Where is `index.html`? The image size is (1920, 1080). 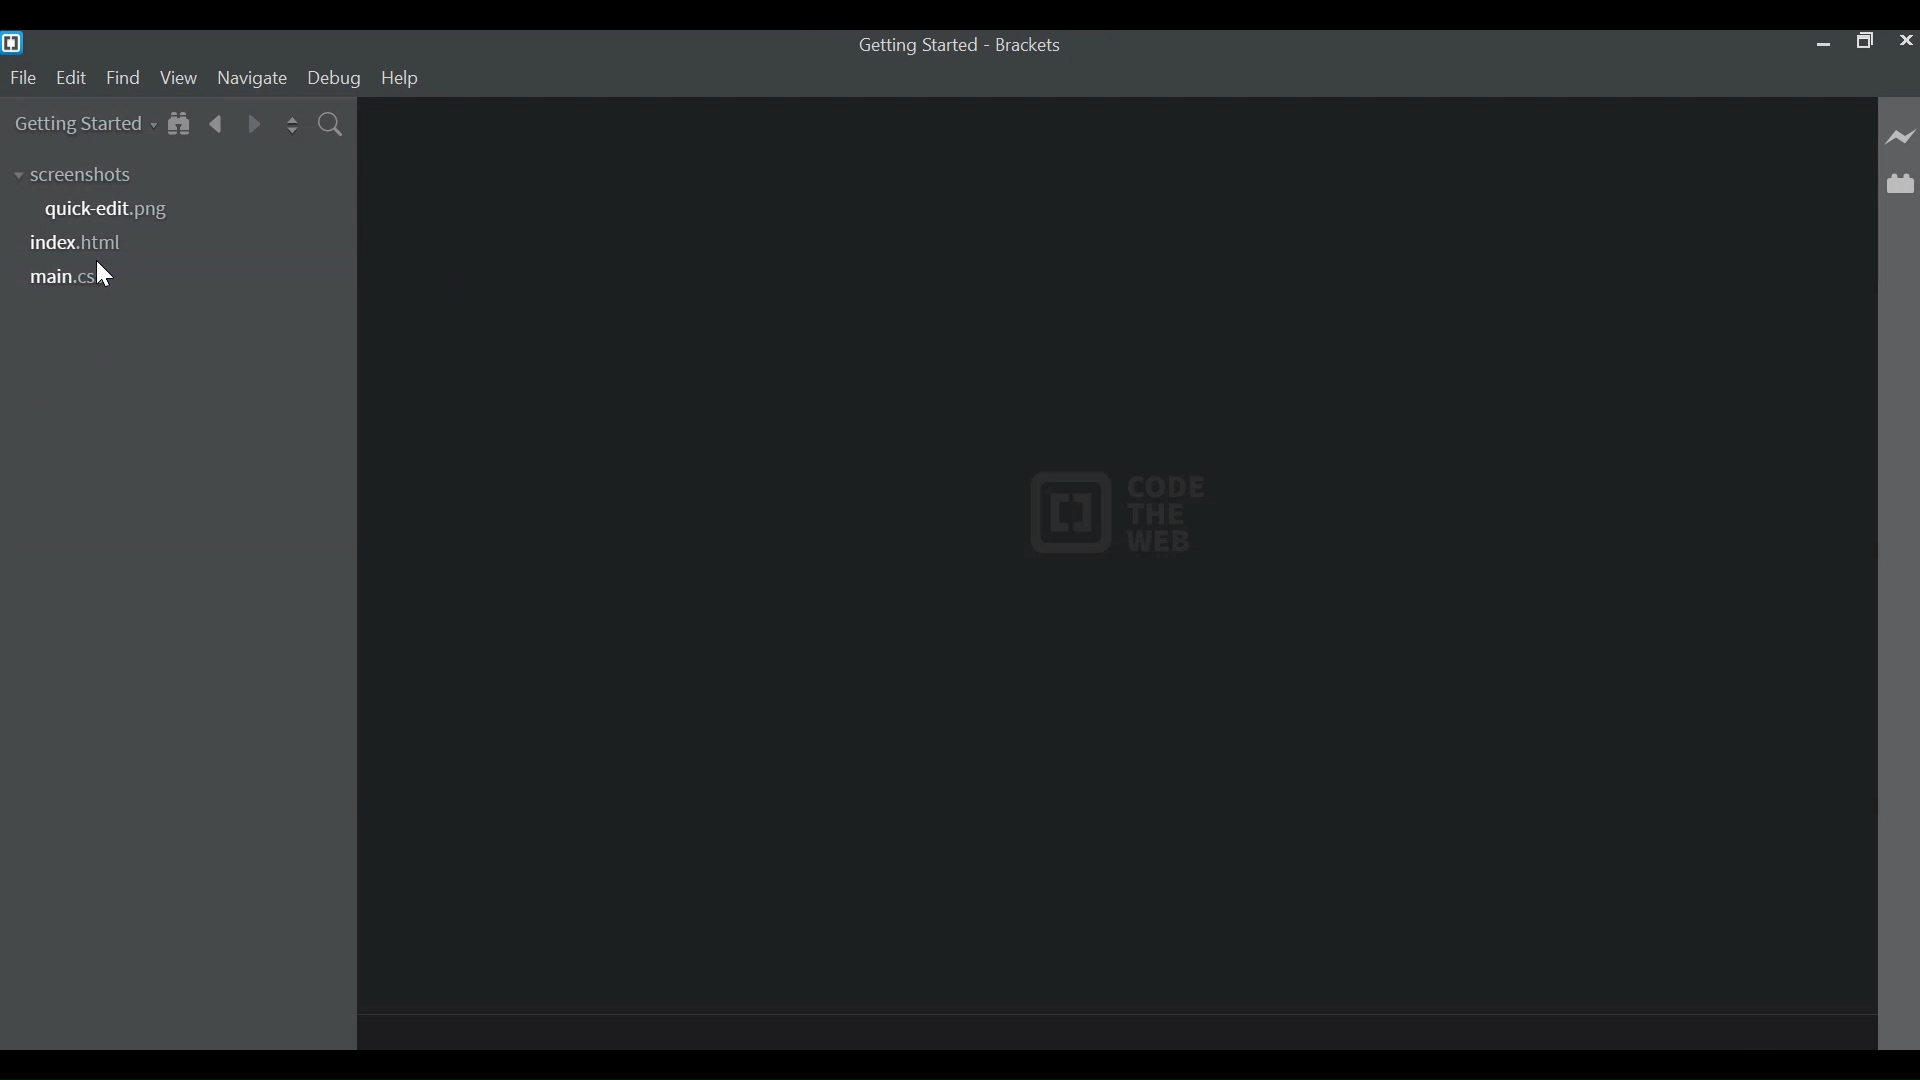 index.html is located at coordinates (917, 44).